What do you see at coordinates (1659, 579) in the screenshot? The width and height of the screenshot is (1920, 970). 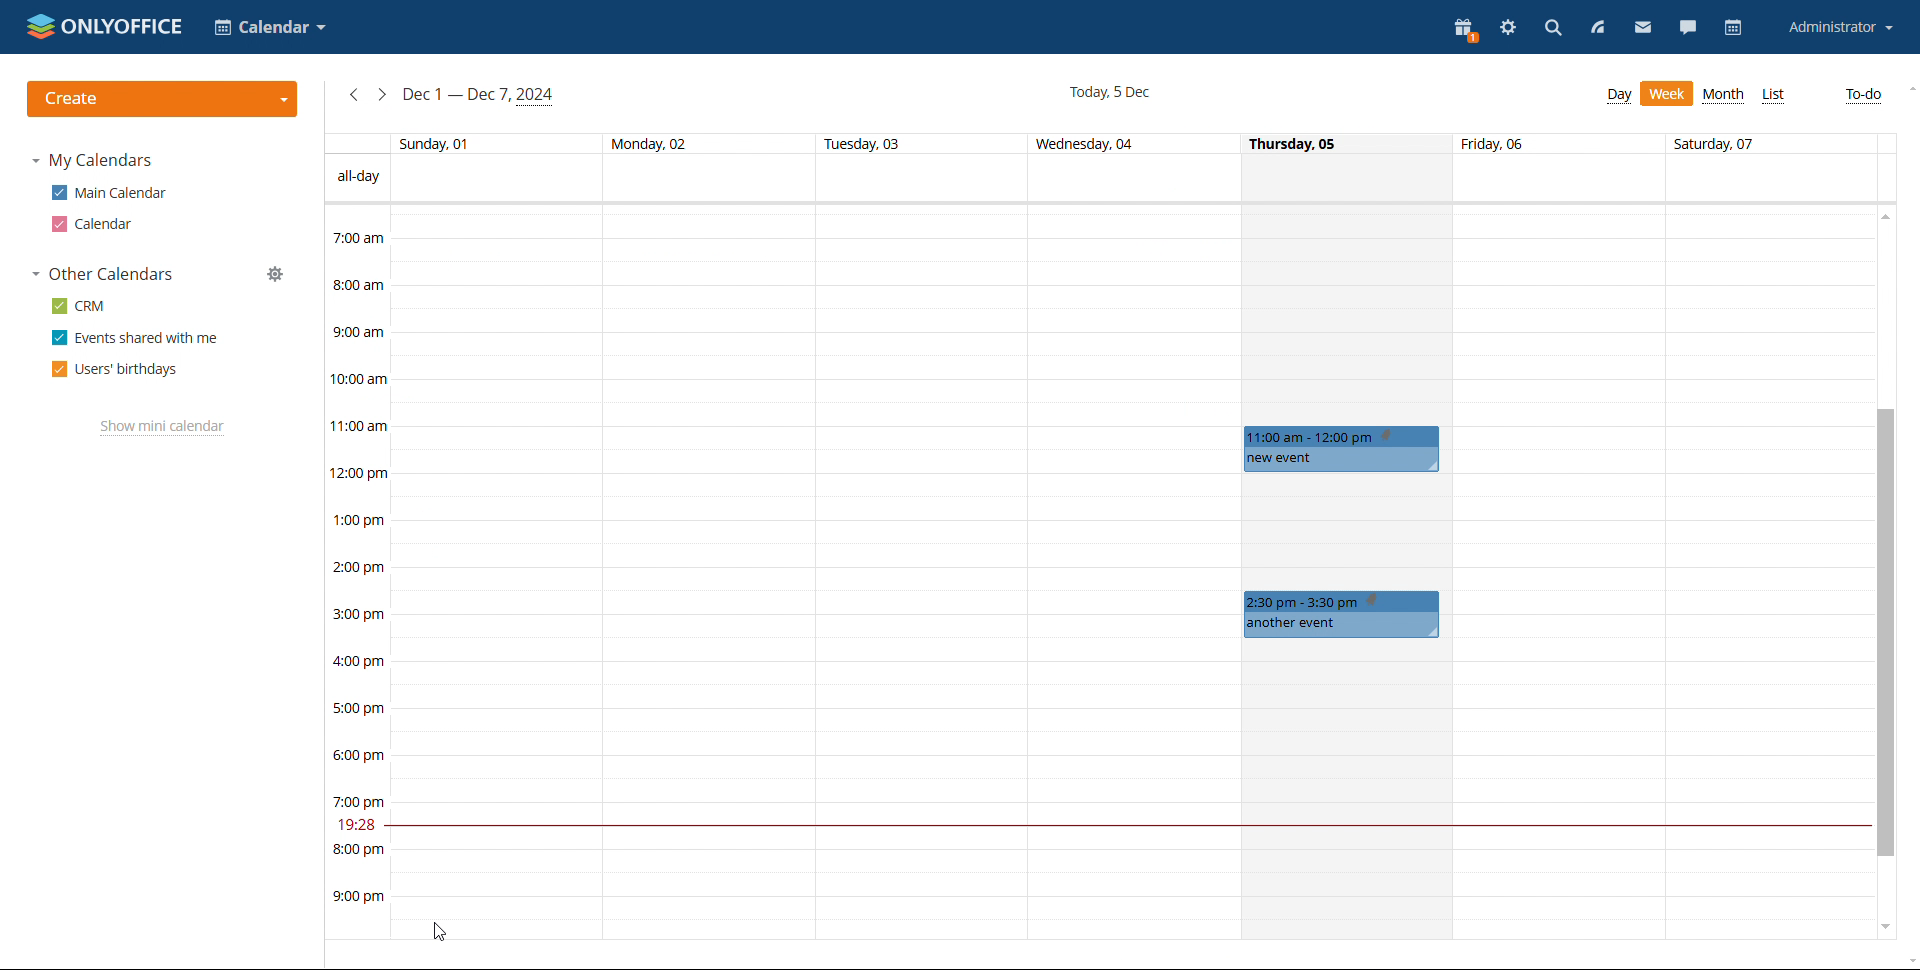 I see `boxes` at bounding box center [1659, 579].